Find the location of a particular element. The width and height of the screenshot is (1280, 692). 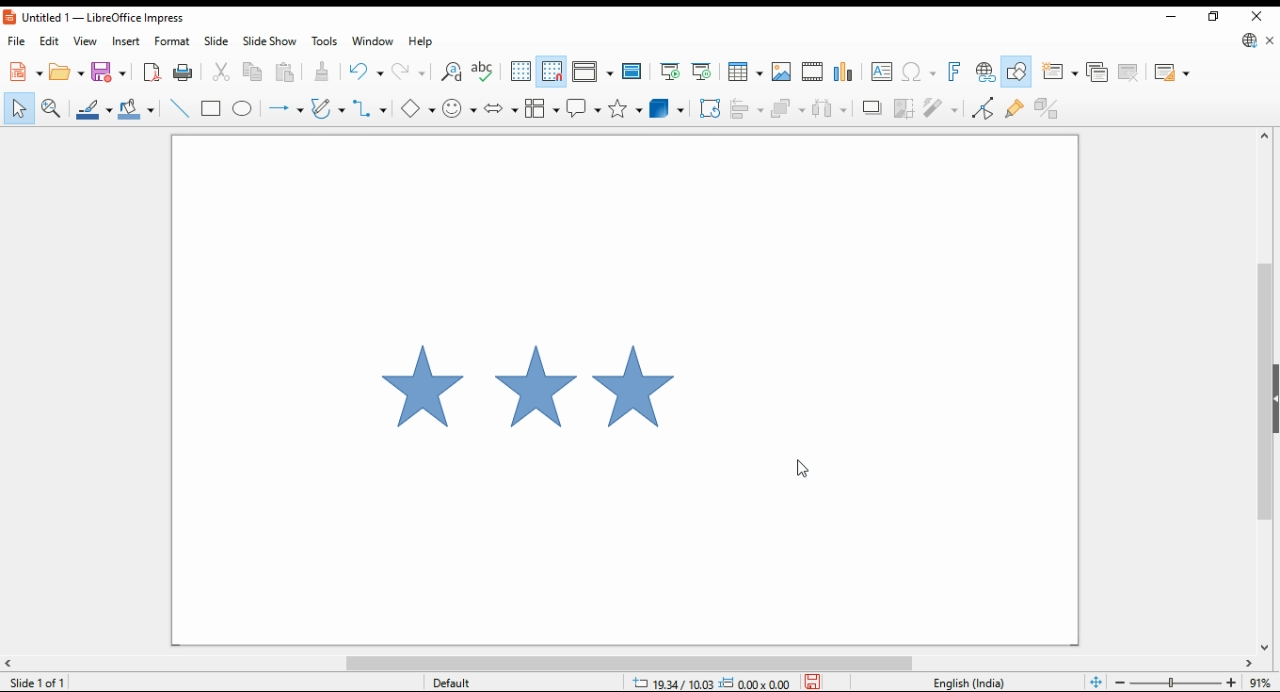

new is located at coordinates (23, 71).